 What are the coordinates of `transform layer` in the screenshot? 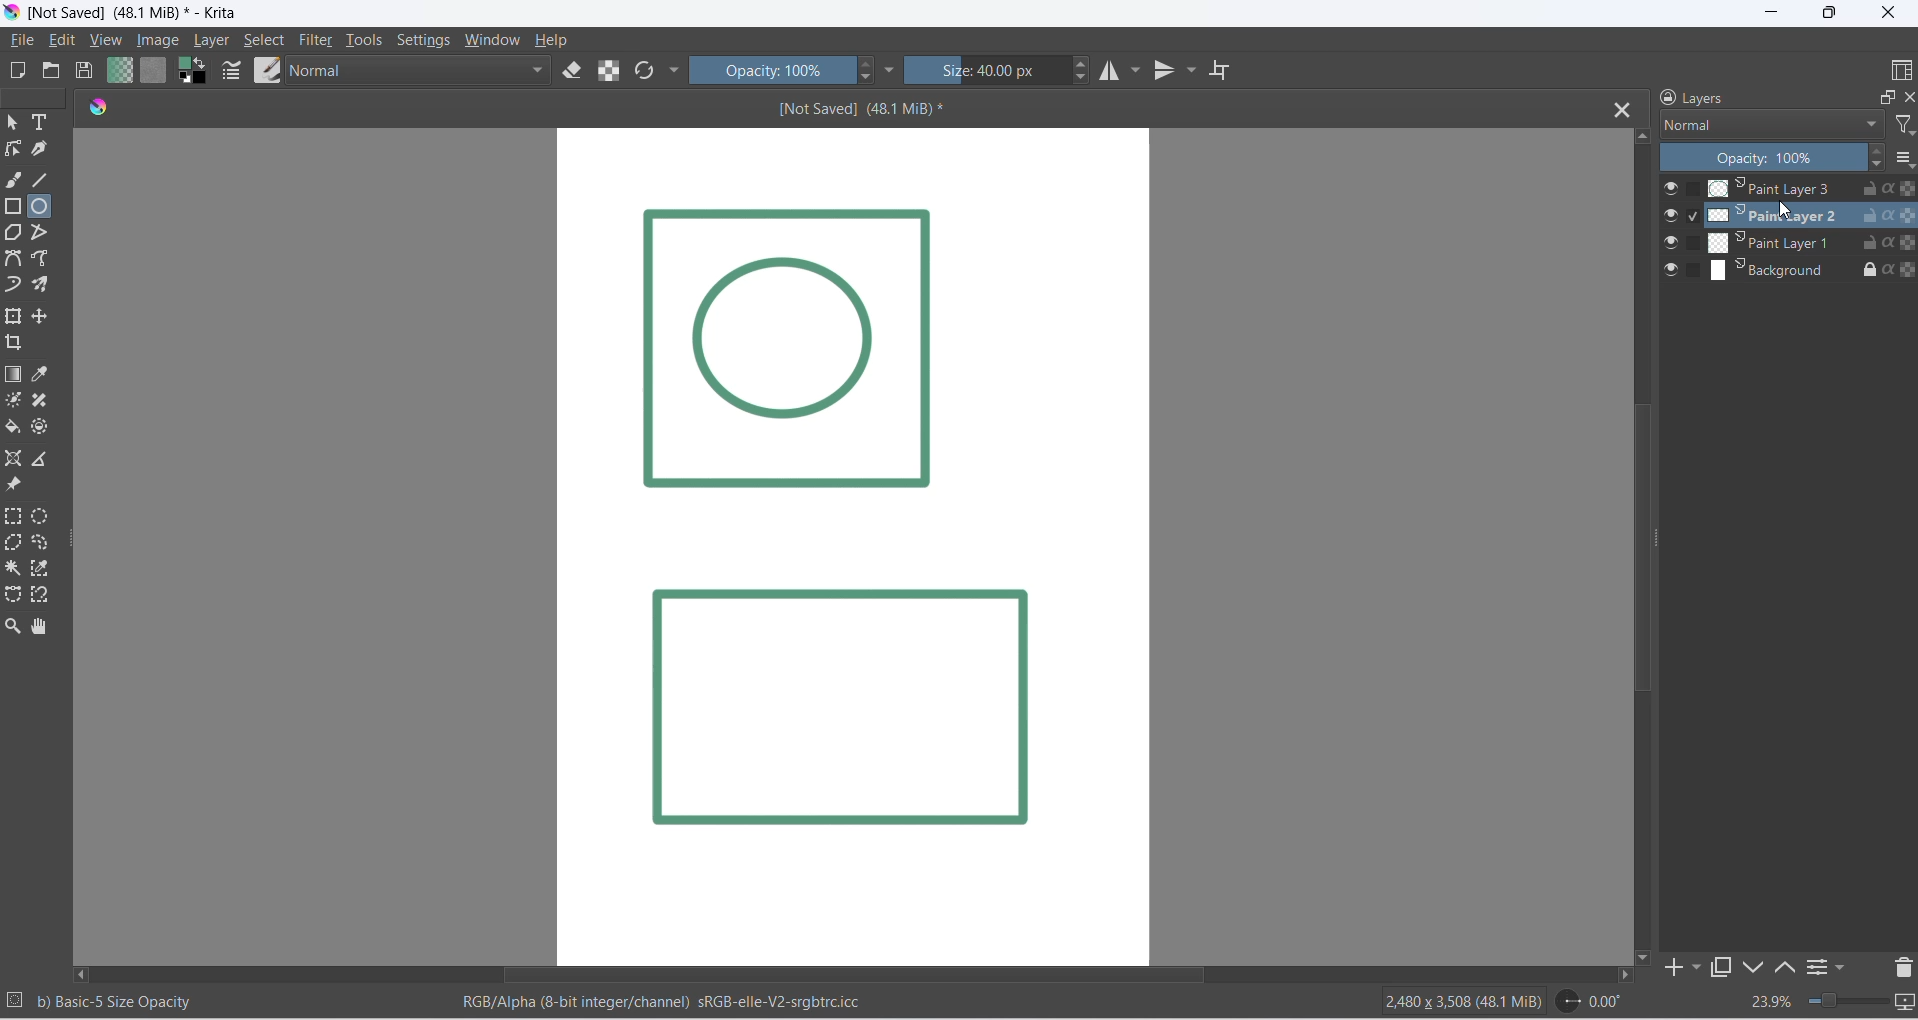 It's located at (13, 315).